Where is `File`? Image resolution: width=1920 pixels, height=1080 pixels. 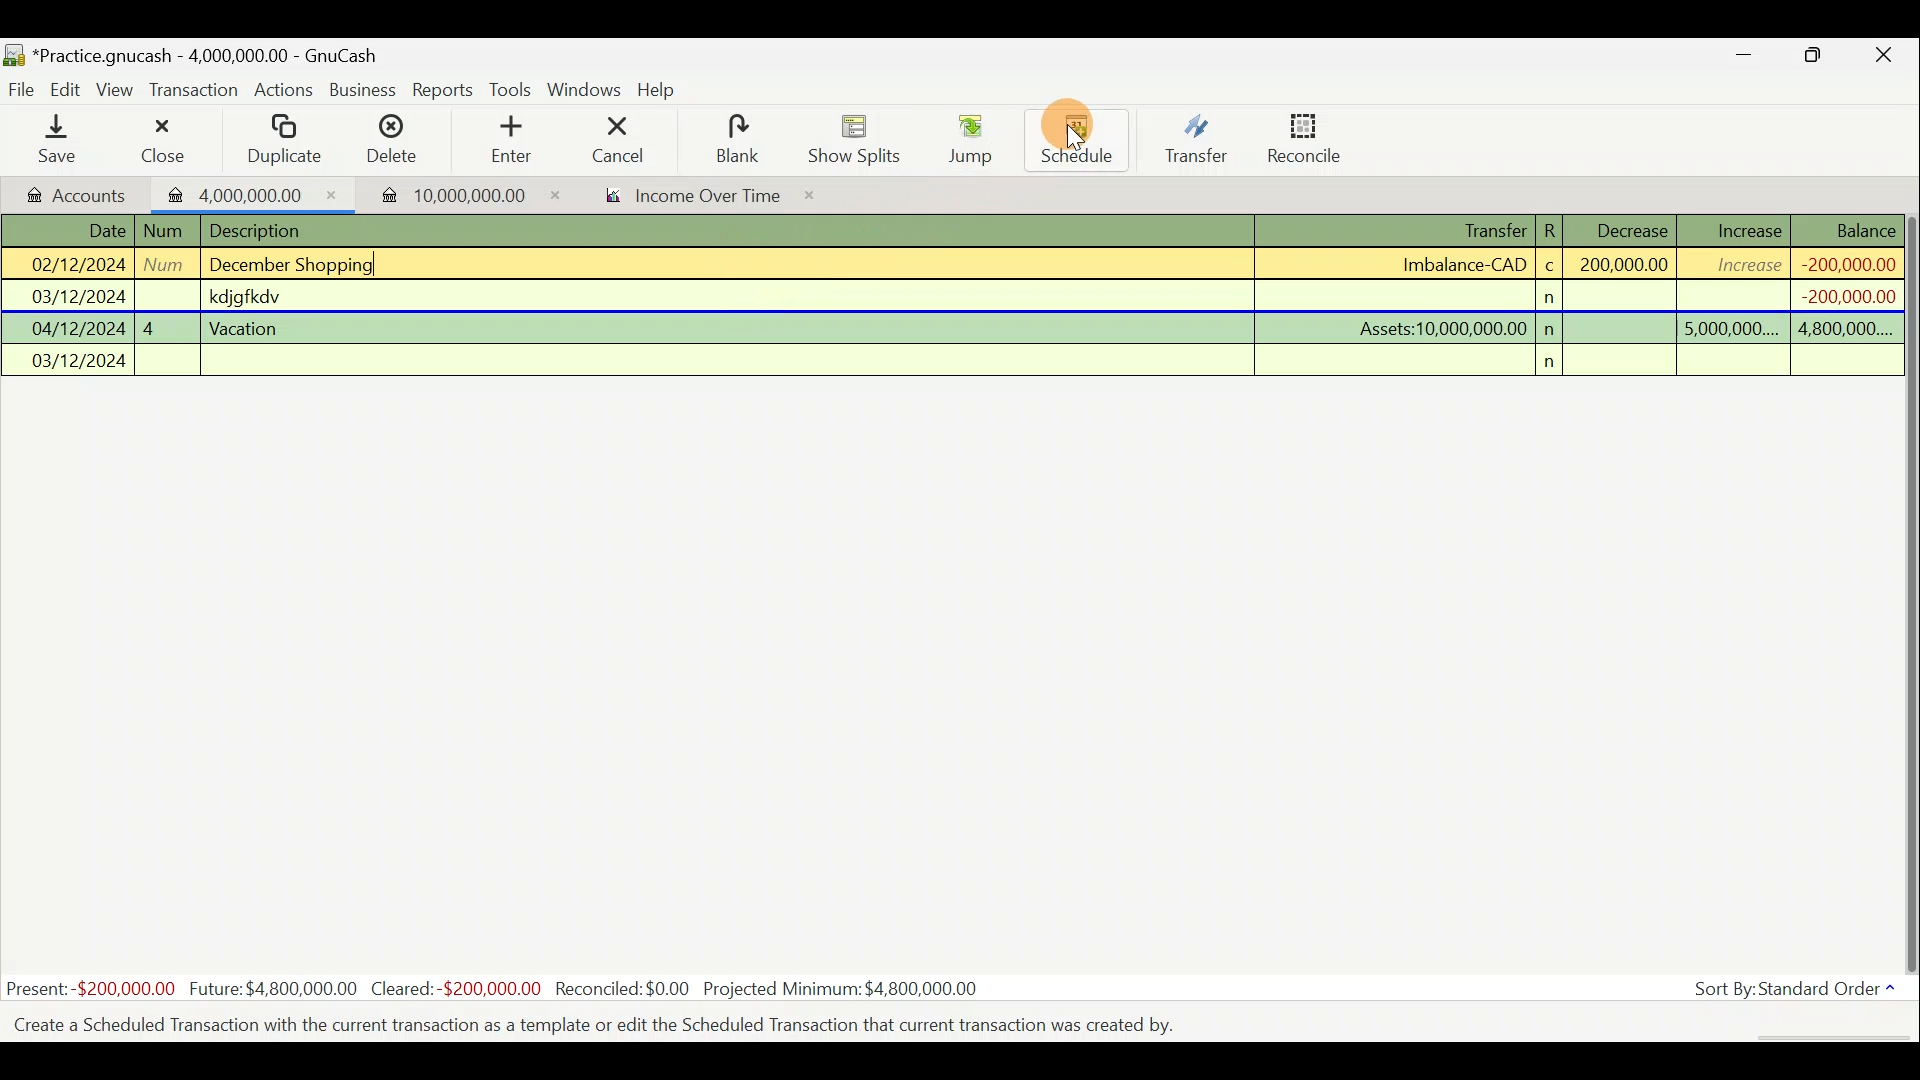 File is located at coordinates (23, 90).